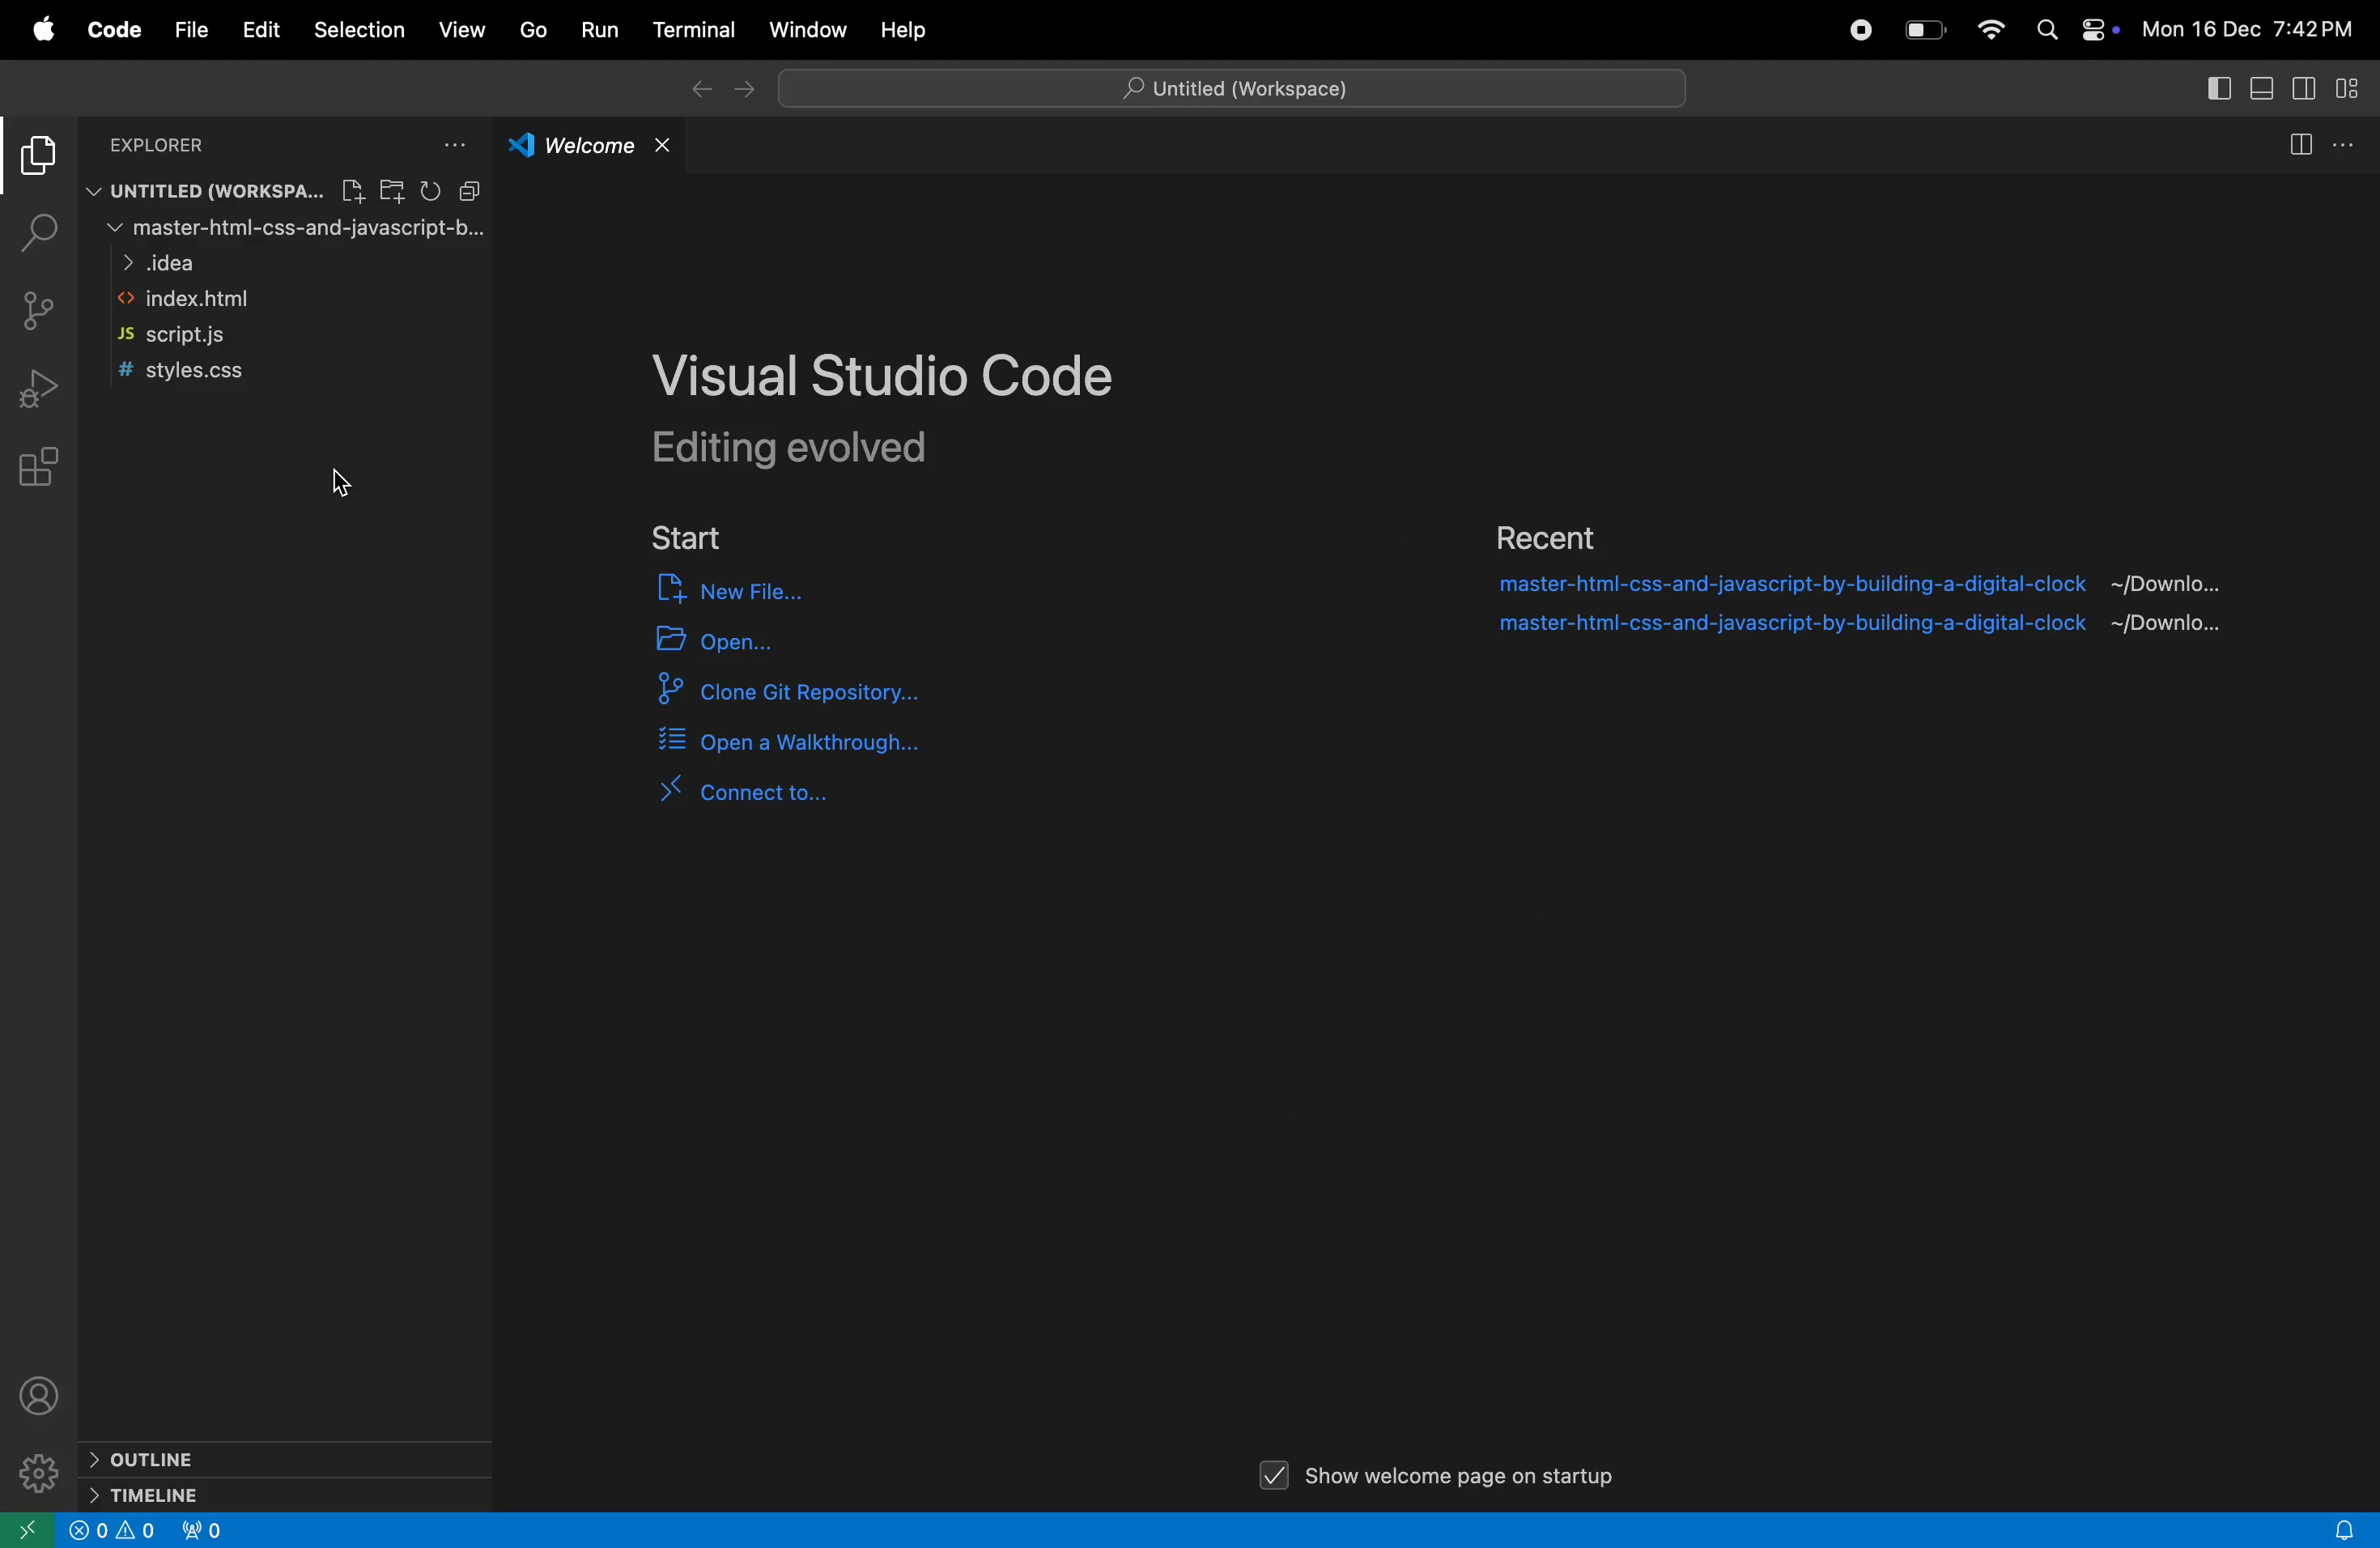 This screenshot has width=2380, height=1548. What do you see at coordinates (42, 233) in the screenshot?
I see `serach` at bounding box center [42, 233].